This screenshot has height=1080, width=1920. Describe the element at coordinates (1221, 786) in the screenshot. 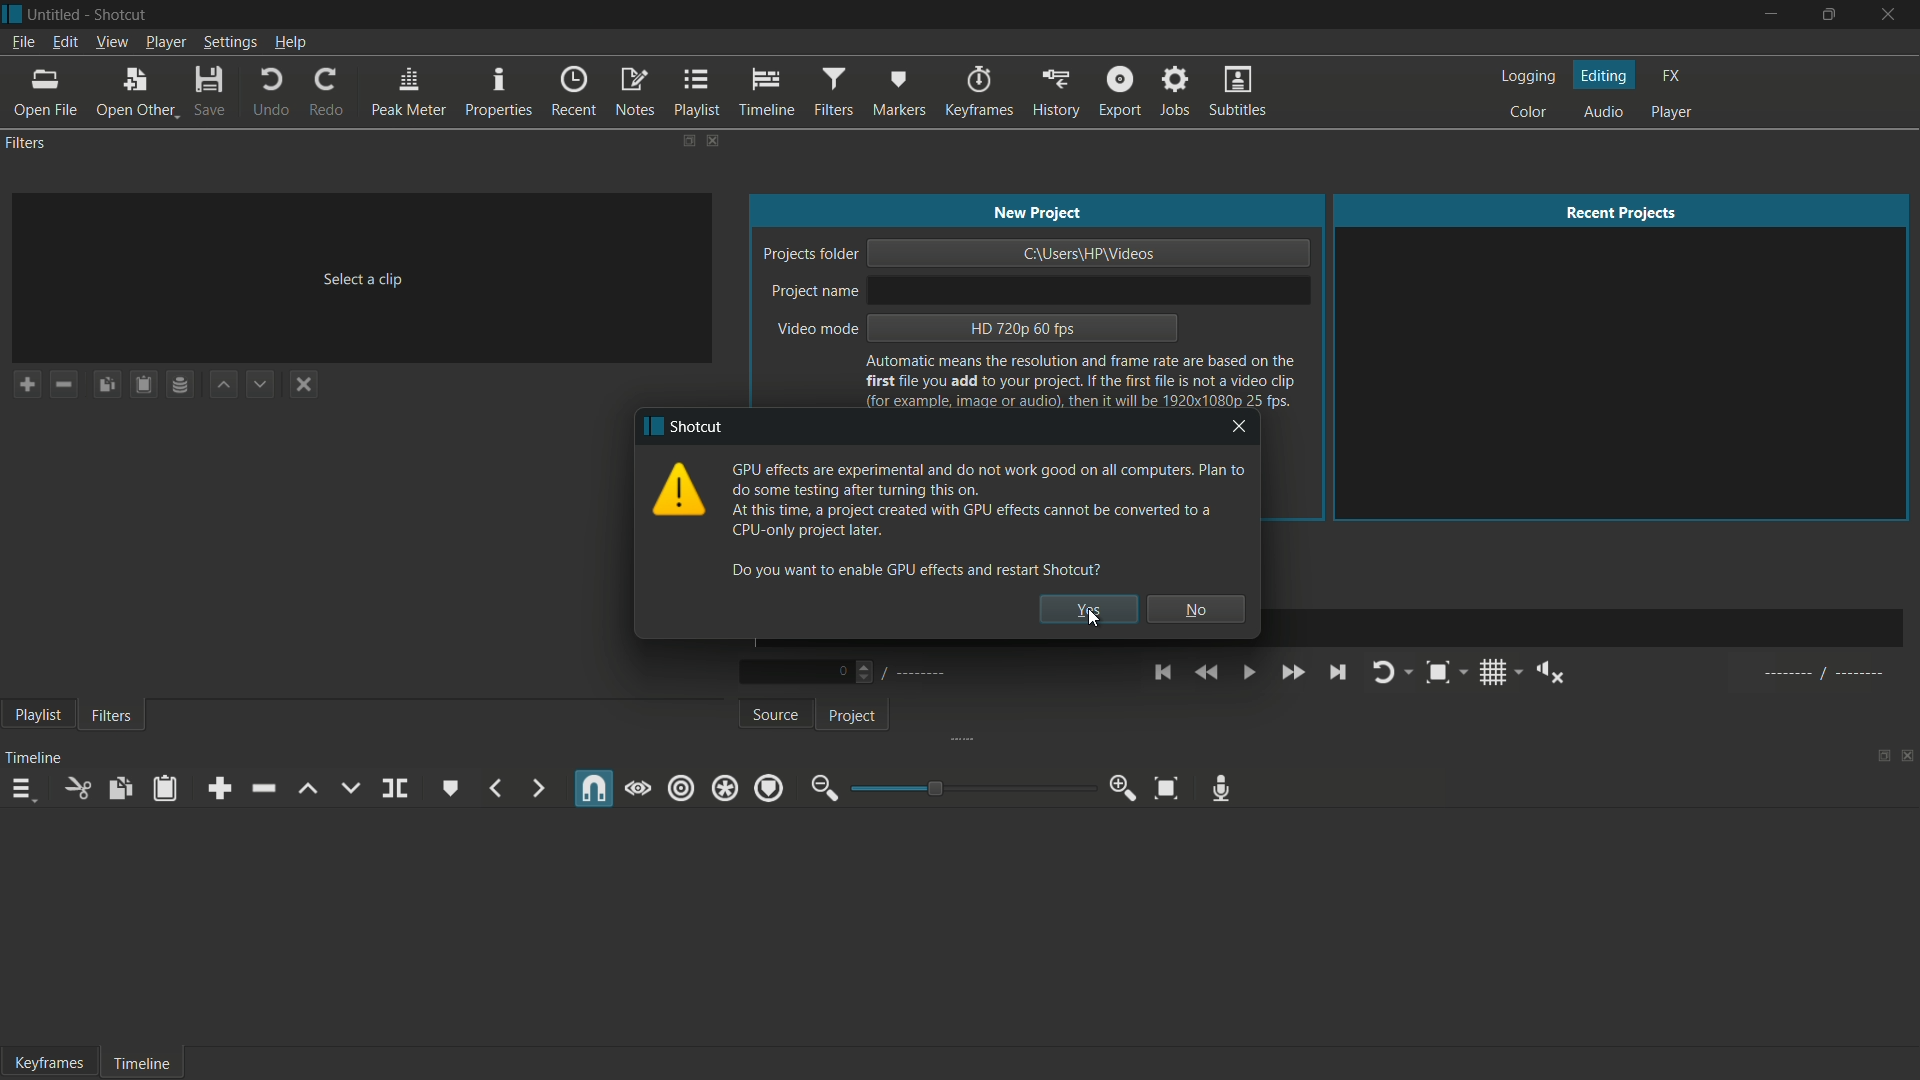

I see `record audio` at that location.